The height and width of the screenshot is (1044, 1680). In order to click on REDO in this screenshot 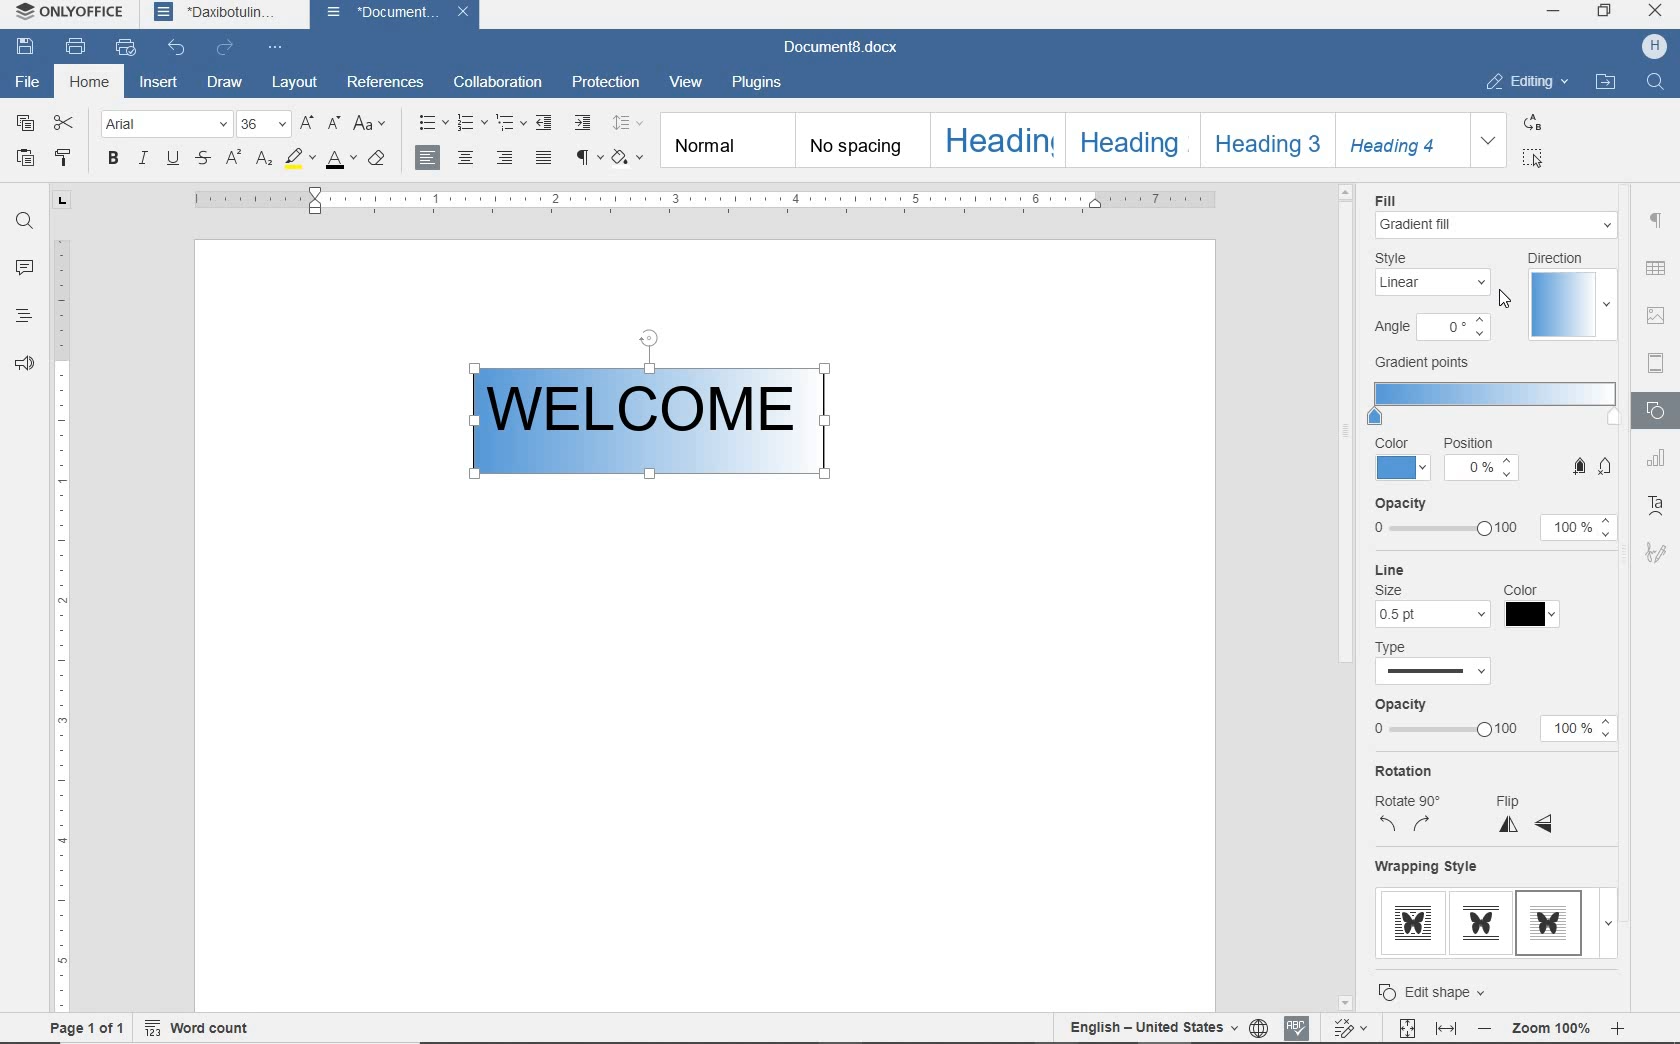, I will do `click(226, 47)`.